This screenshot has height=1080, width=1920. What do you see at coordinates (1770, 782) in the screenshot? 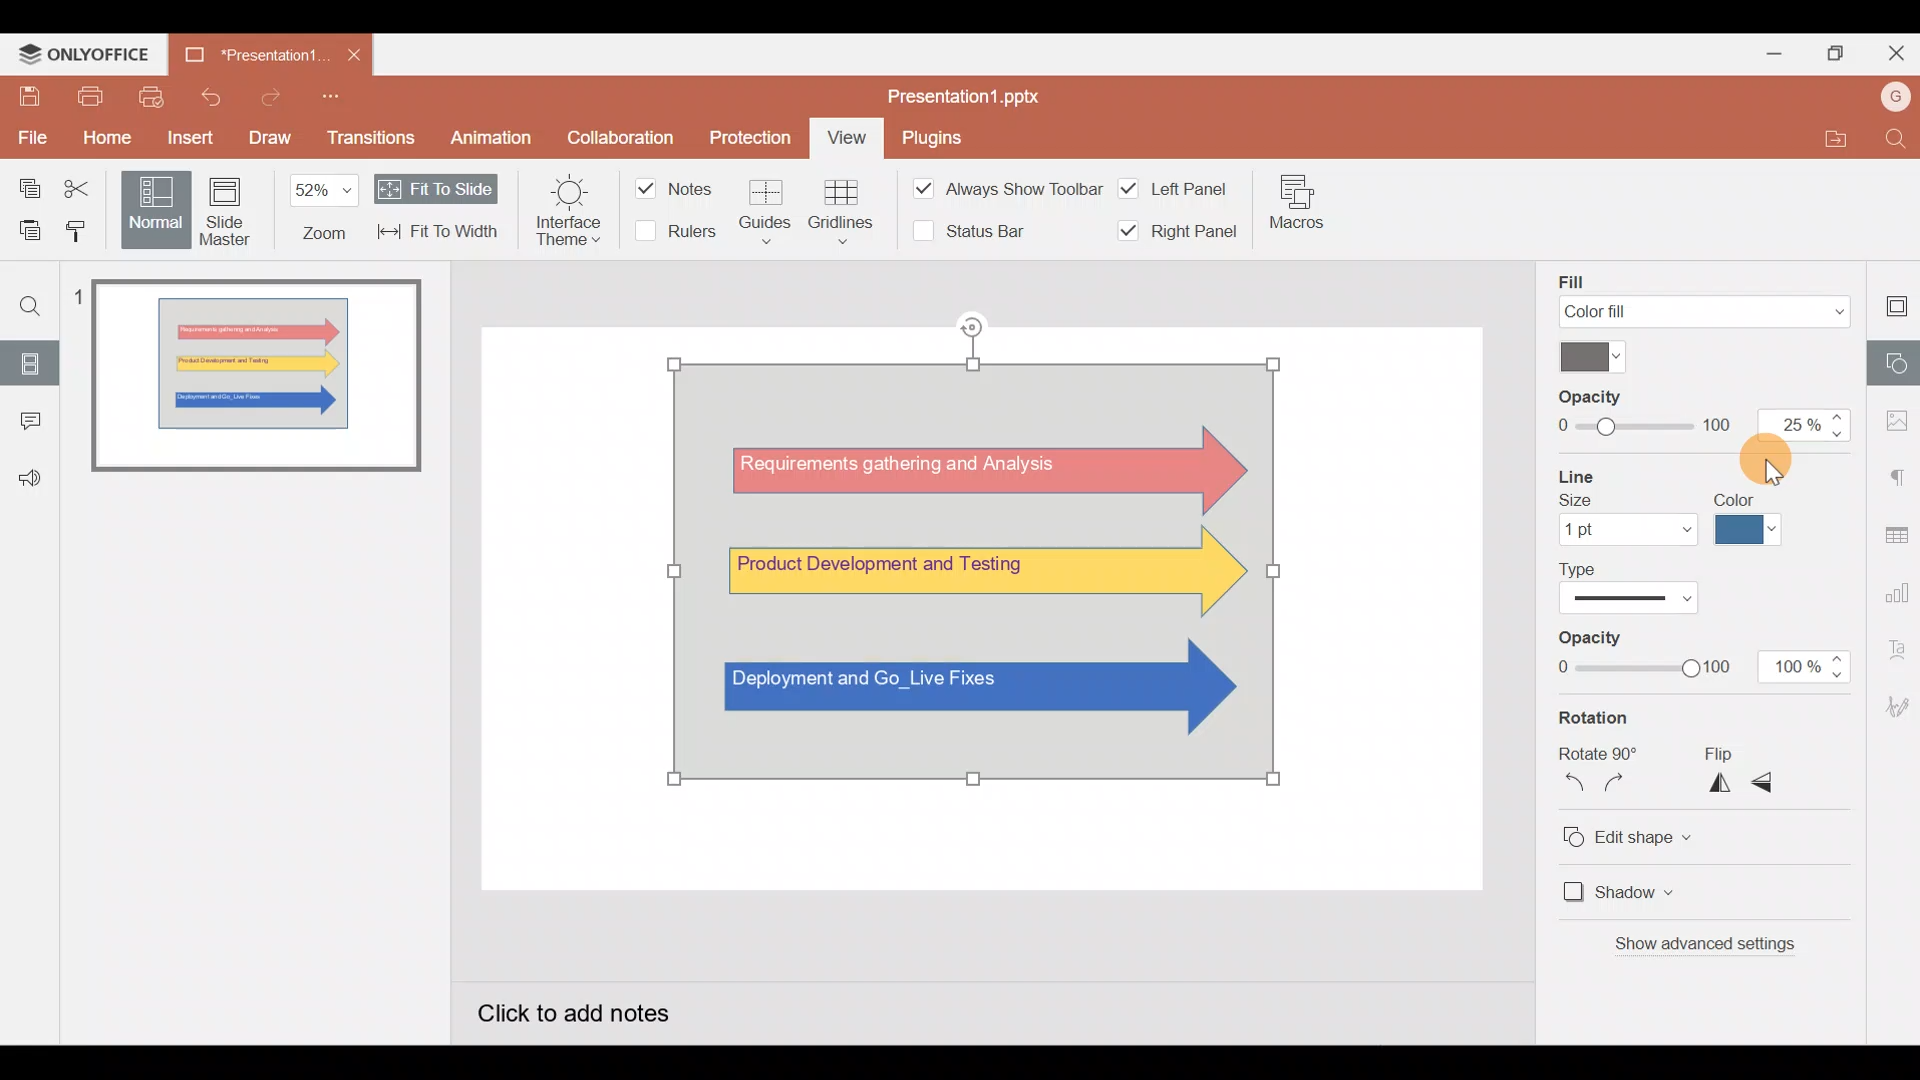
I see `Flip vertically` at bounding box center [1770, 782].